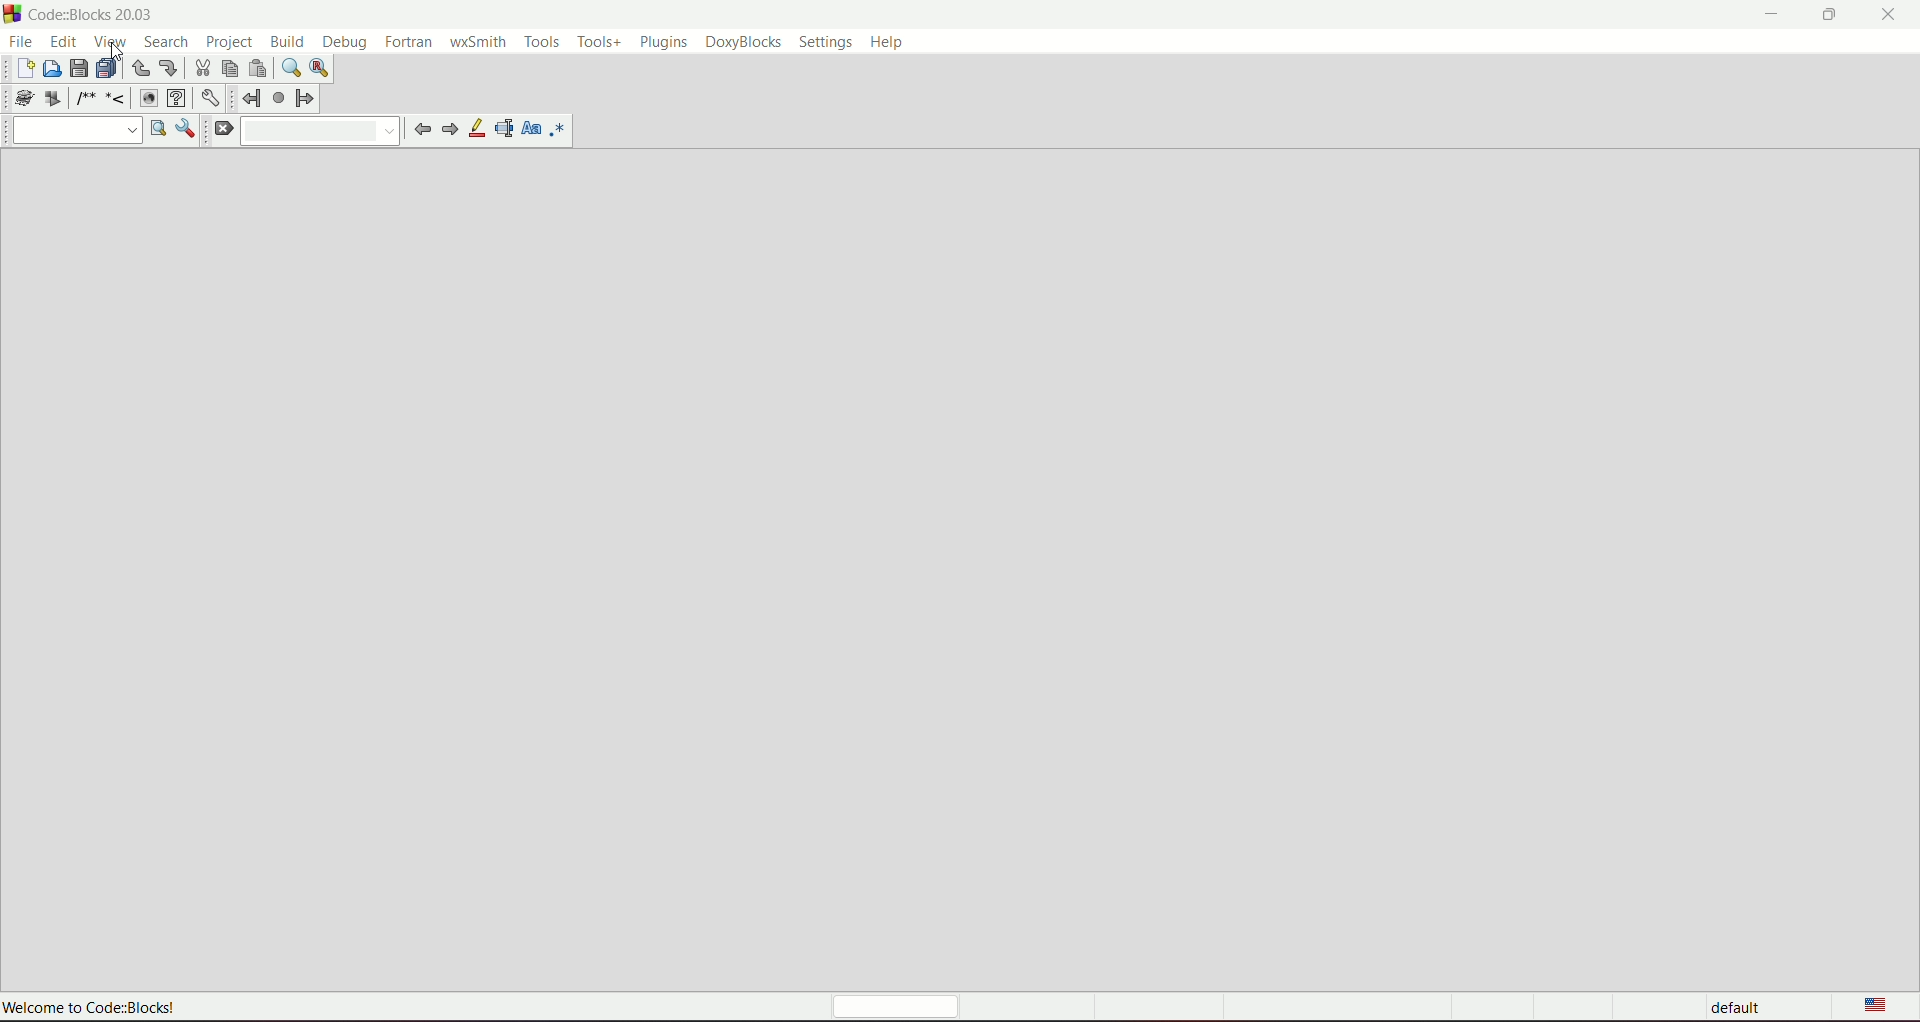  I want to click on last lump, so click(279, 98).